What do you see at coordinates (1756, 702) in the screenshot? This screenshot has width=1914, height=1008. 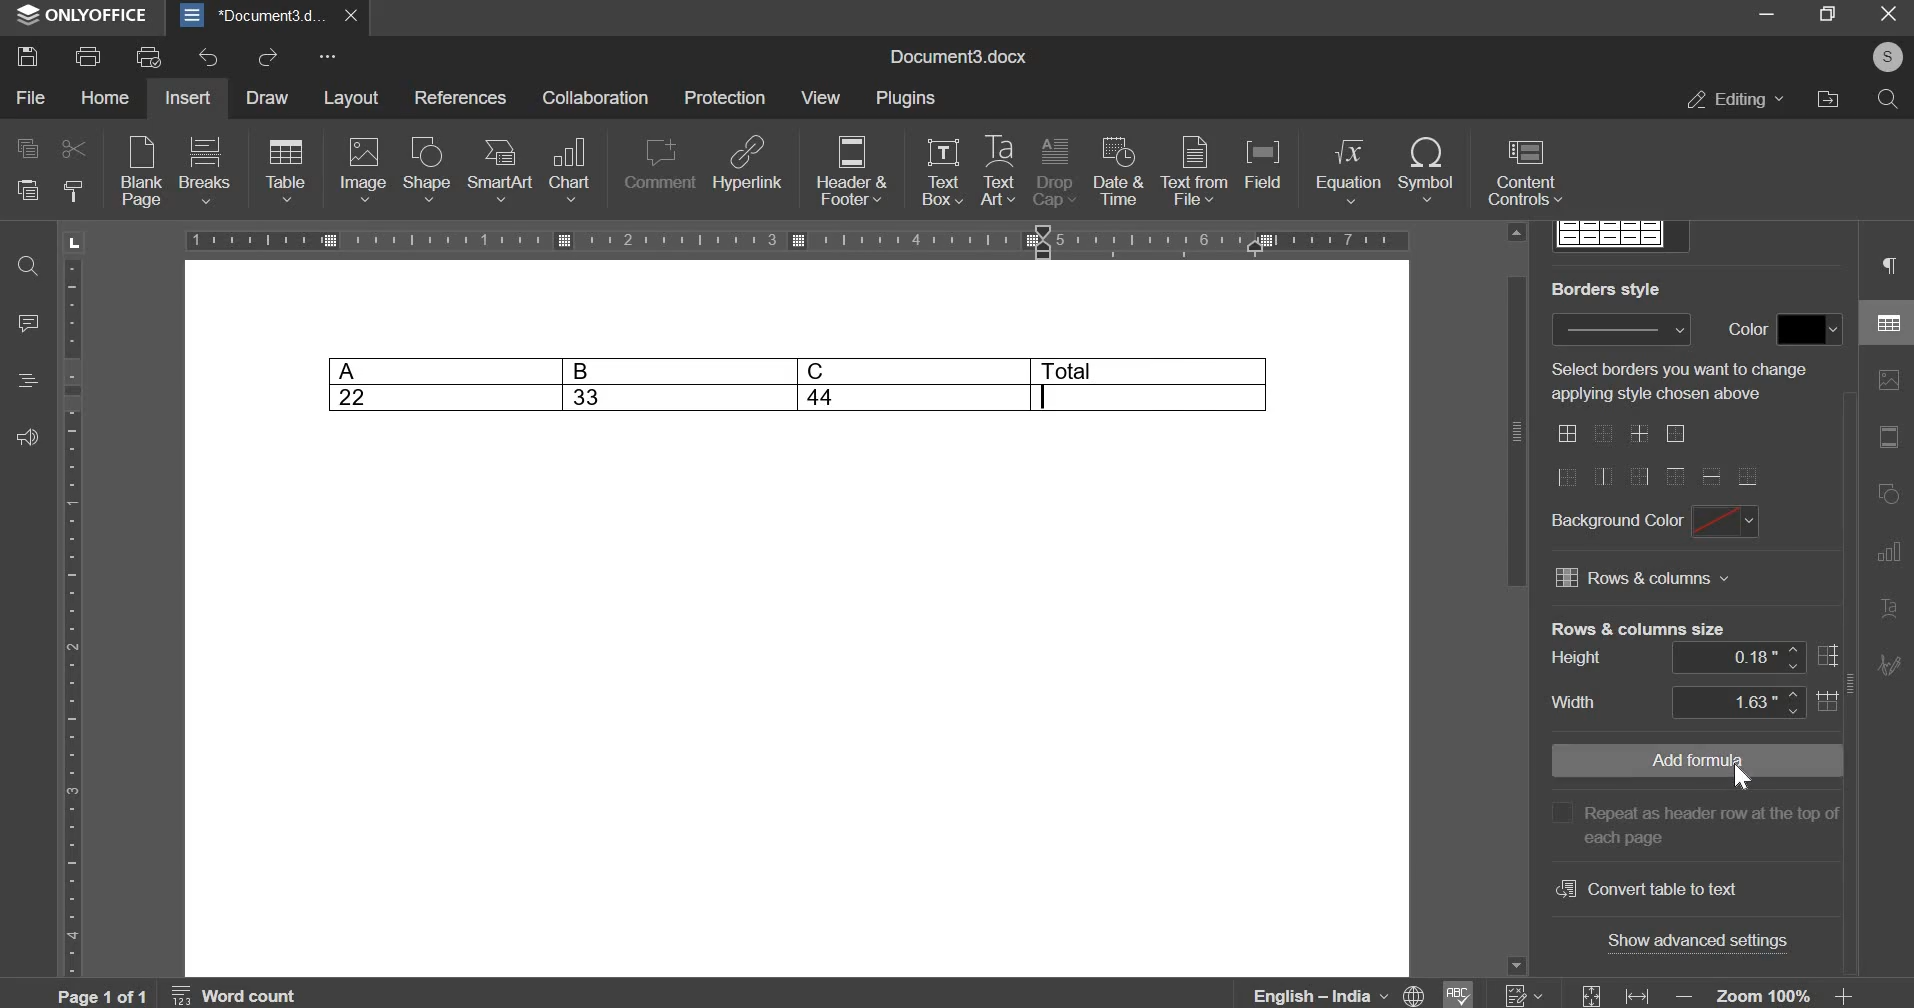 I see `width` at bounding box center [1756, 702].